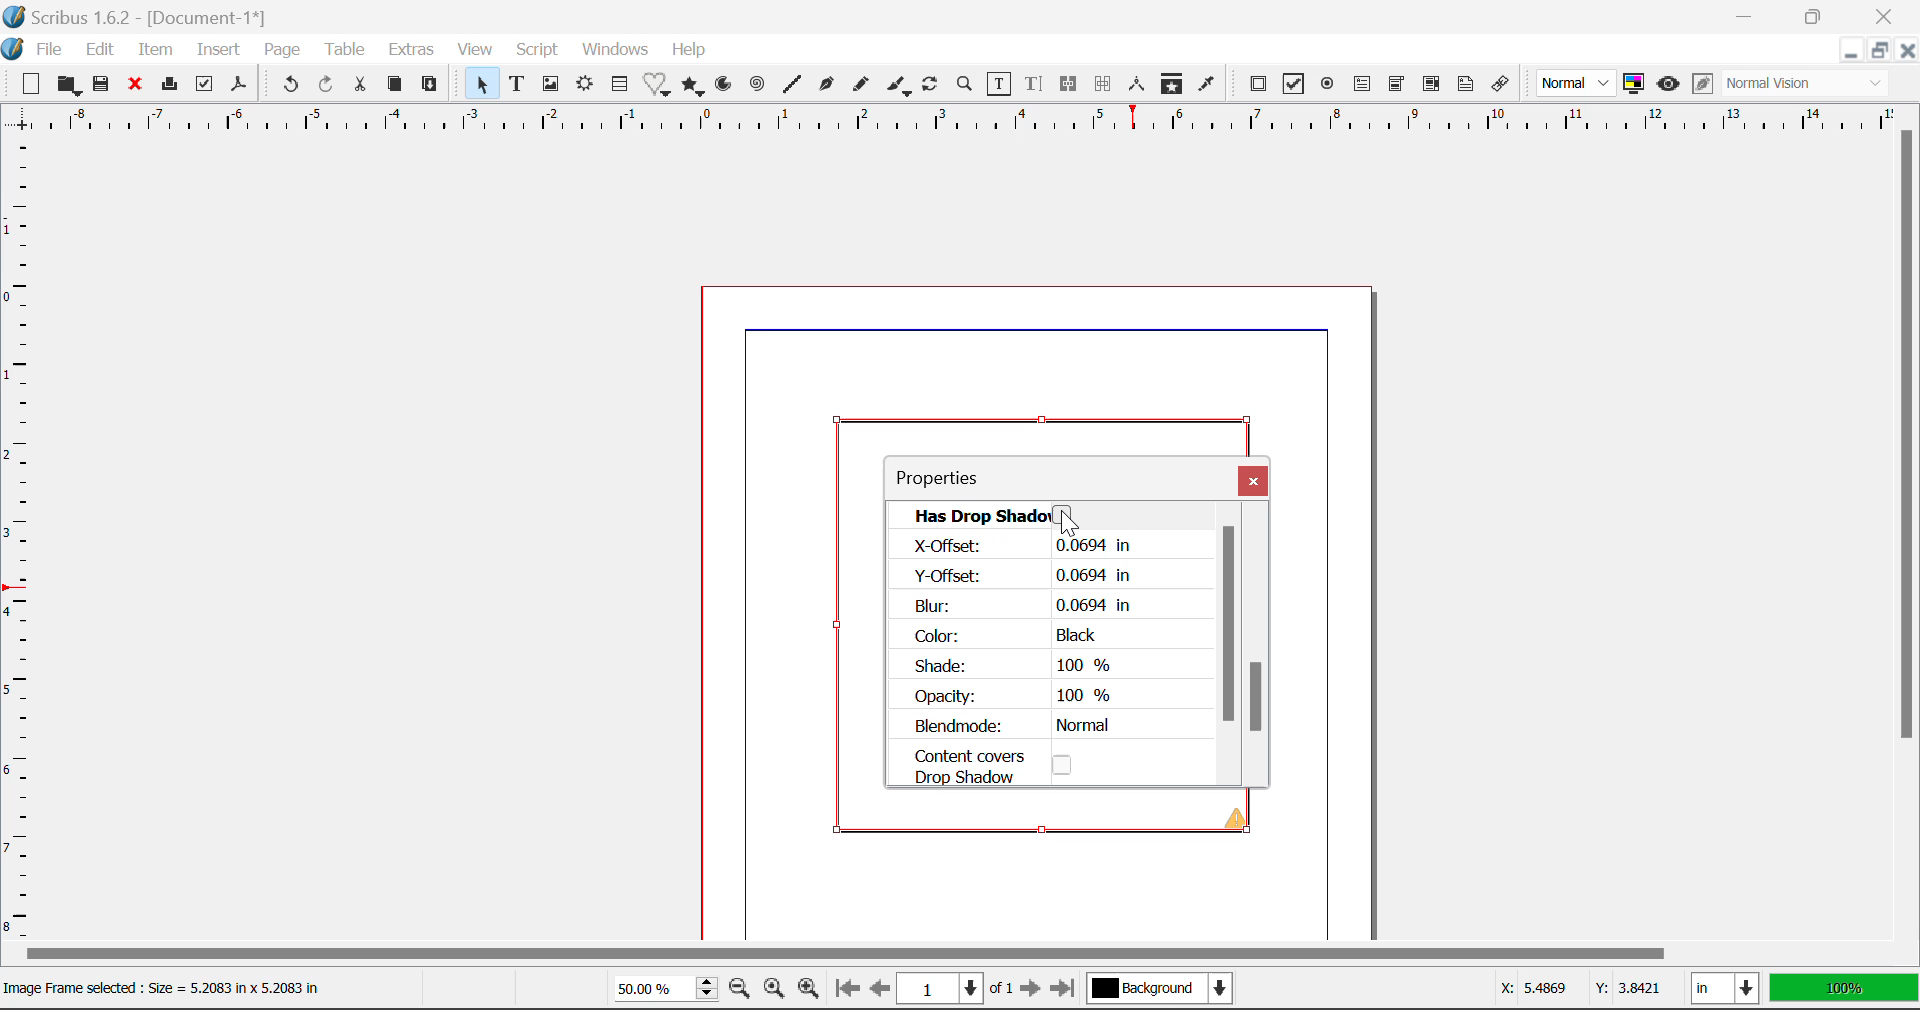 The width and height of the screenshot is (1920, 1010). I want to click on Redo, so click(328, 86).